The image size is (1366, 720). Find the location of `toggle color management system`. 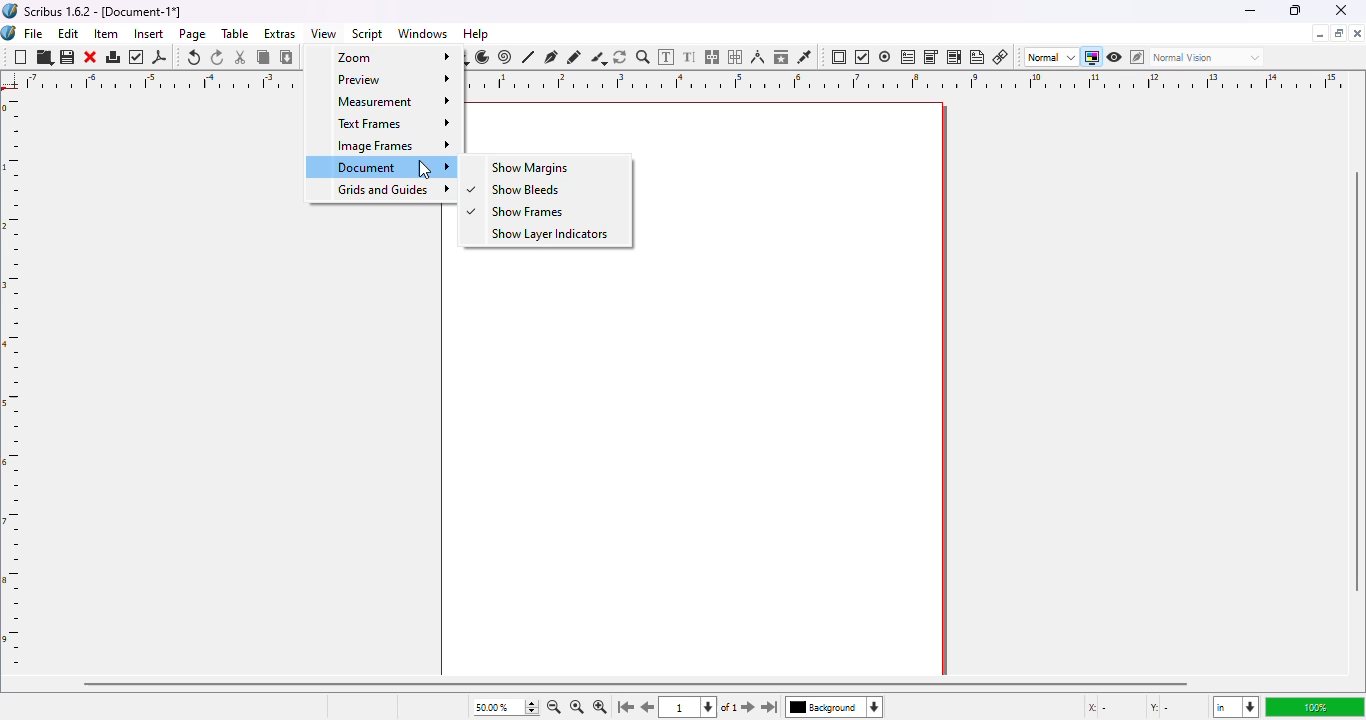

toggle color management system is located at coordinates (1091, 57).